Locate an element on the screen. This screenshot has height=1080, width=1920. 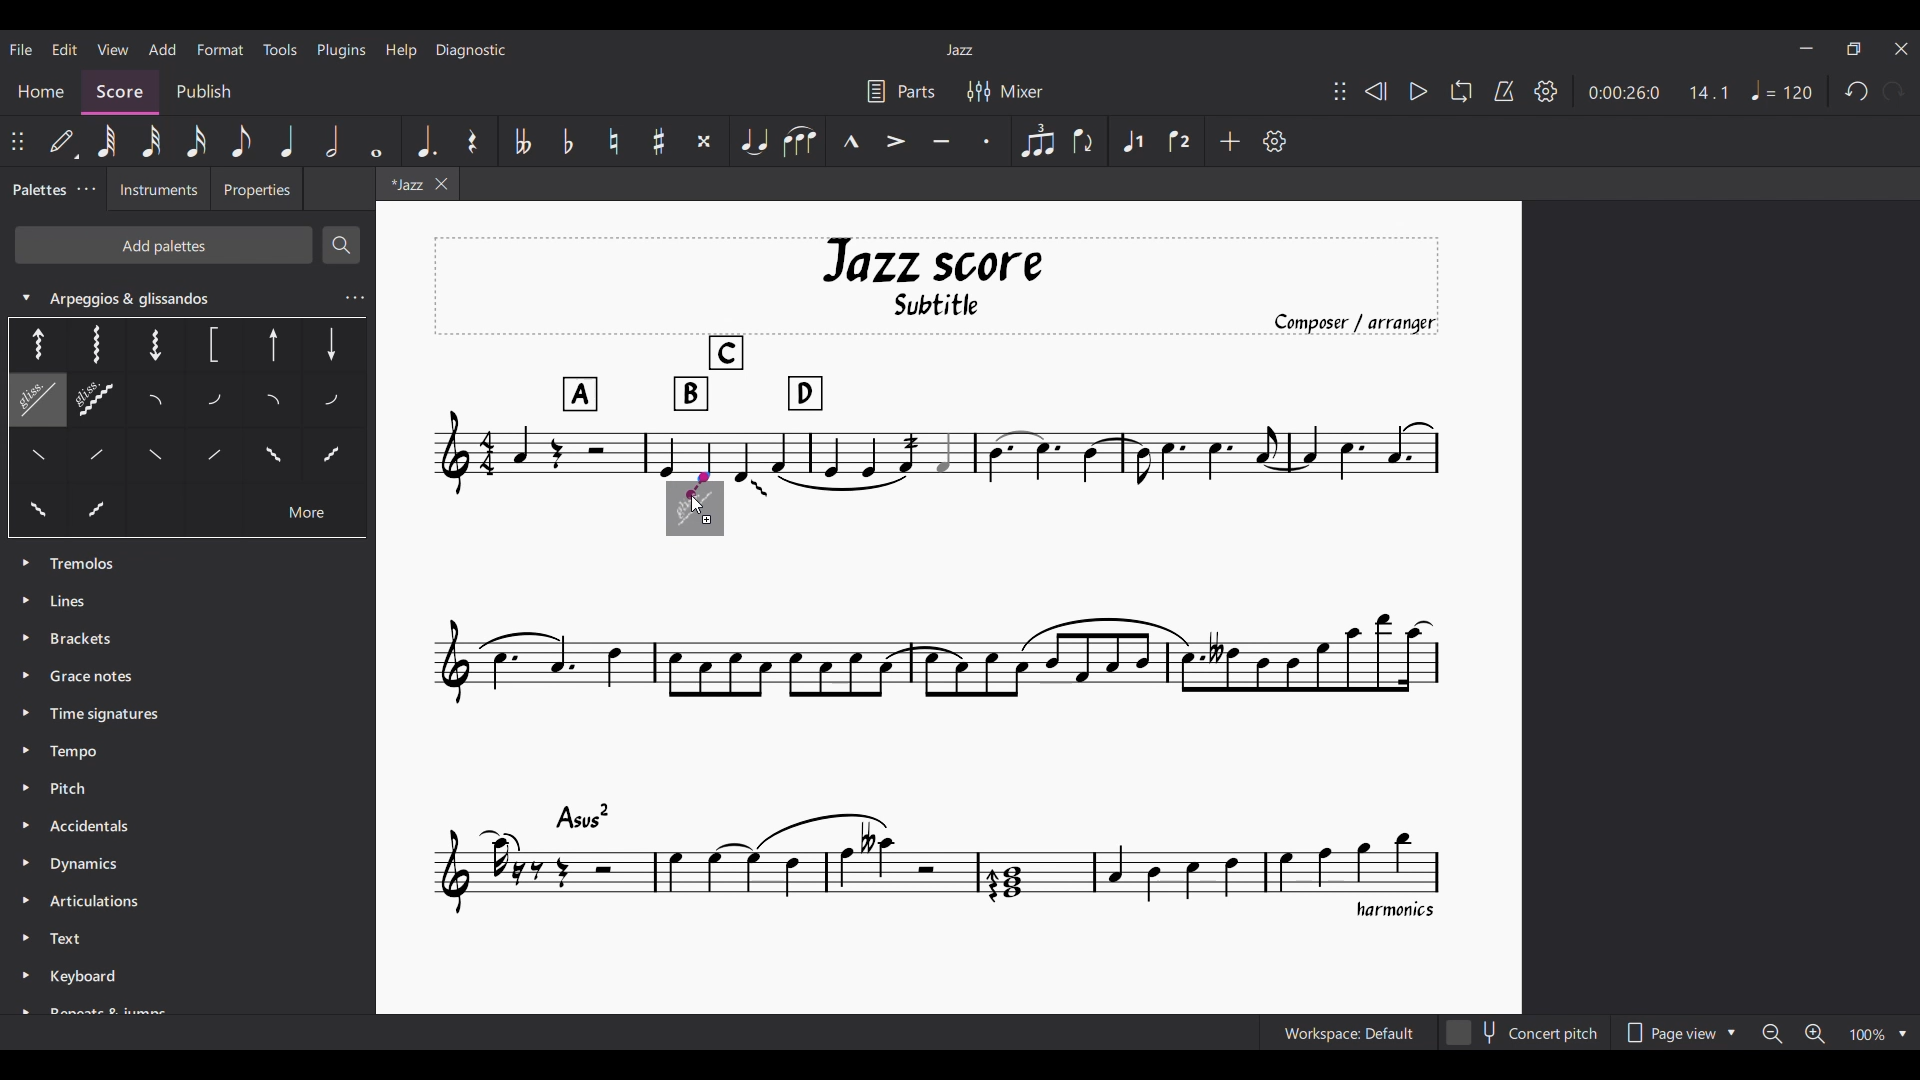
Lines is located at coordinates (86, 599).